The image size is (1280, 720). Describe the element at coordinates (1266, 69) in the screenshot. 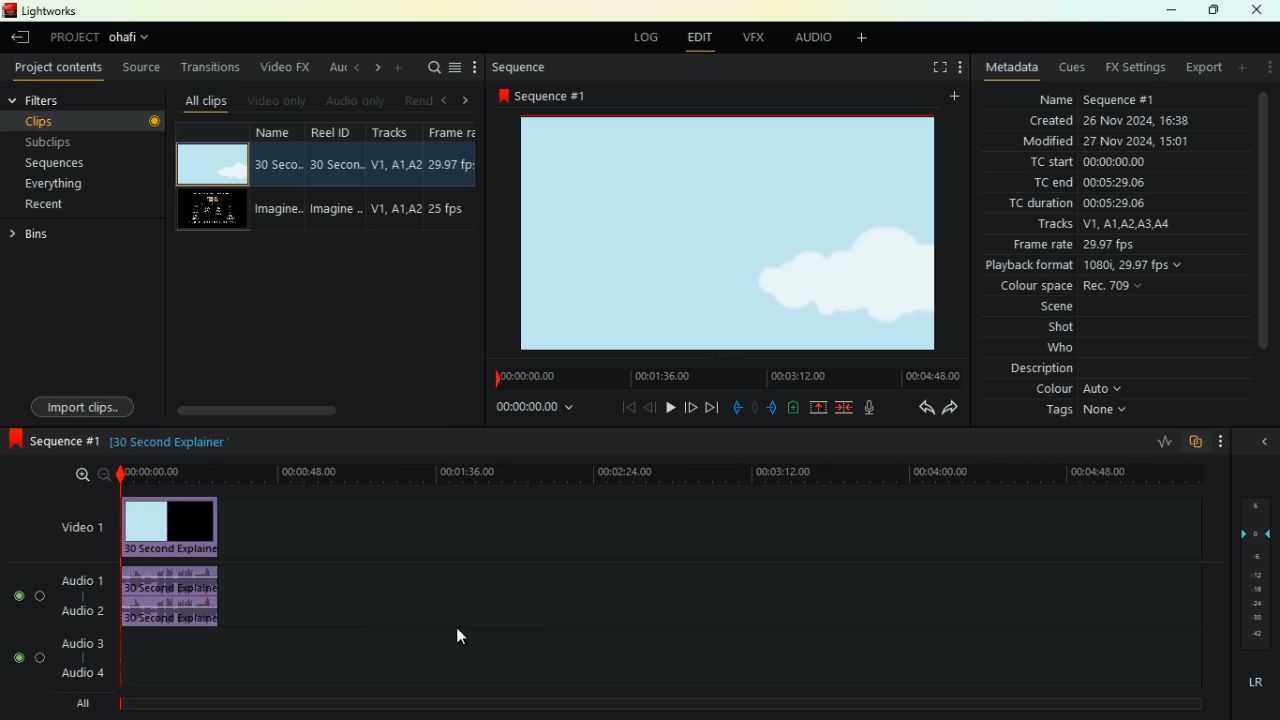

I see `more` at that location.